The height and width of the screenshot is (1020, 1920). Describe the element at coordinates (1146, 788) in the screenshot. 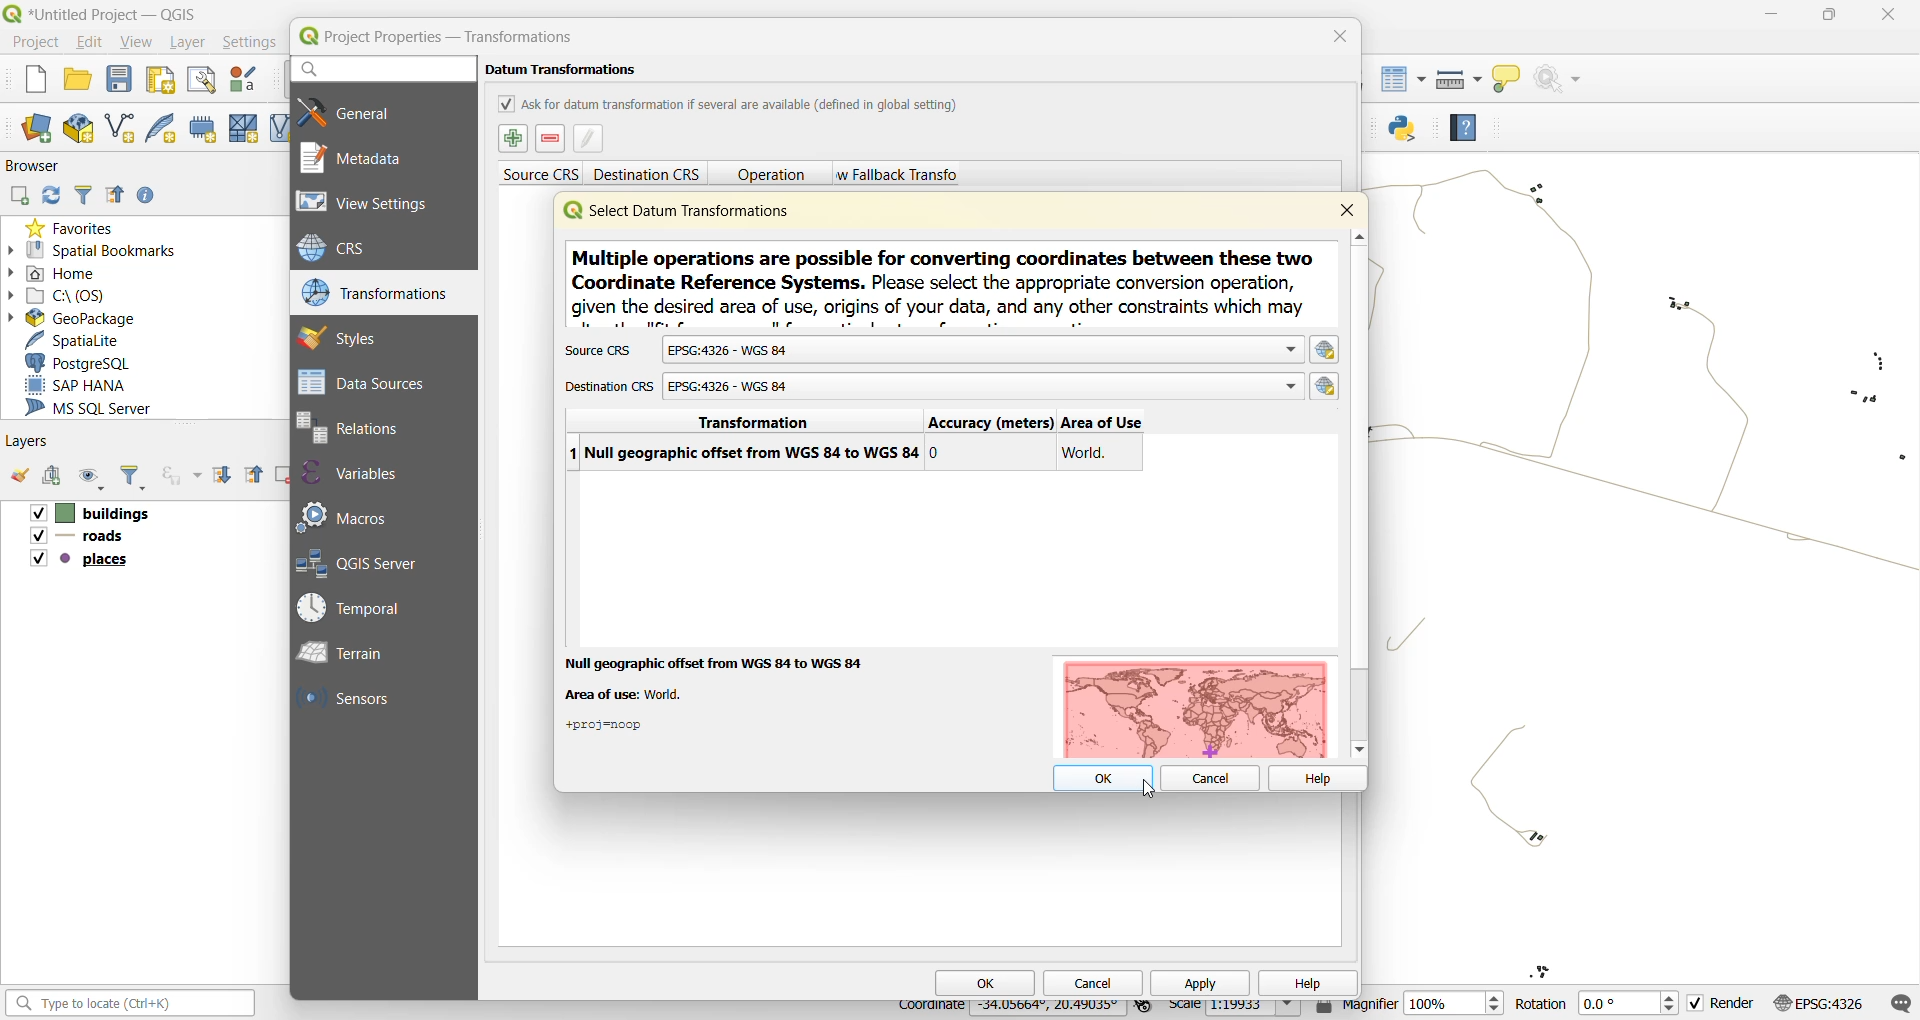

I see `cursor` at that location.